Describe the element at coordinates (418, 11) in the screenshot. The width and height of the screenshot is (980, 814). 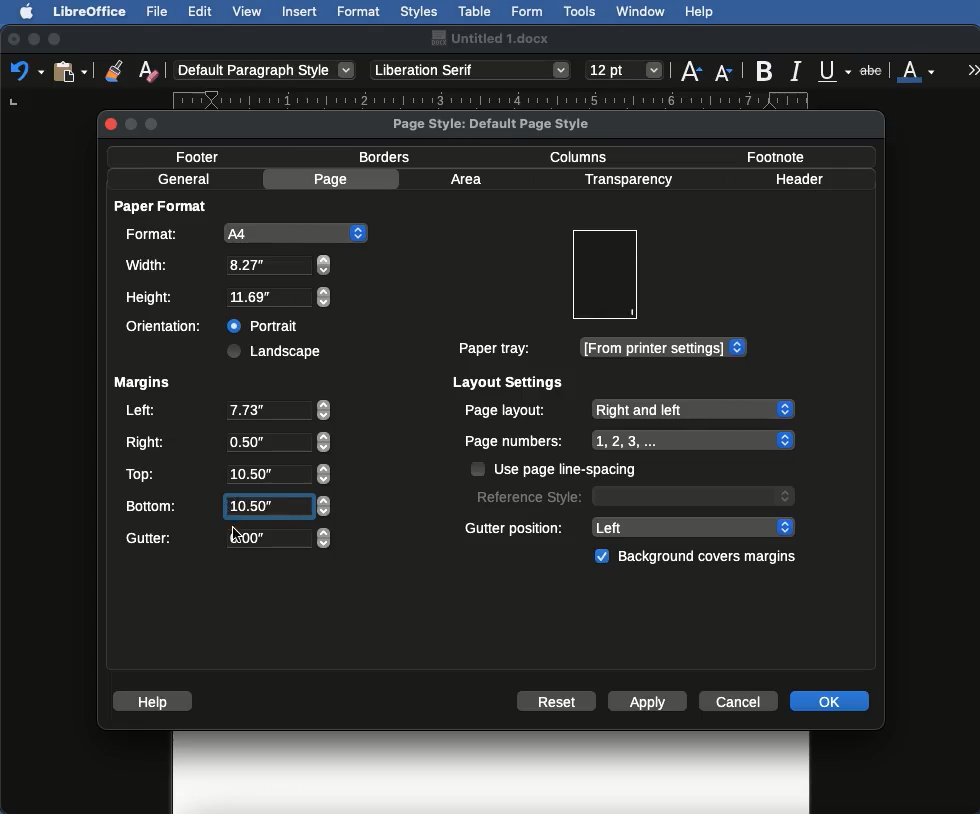
I see `Styles` at that location.